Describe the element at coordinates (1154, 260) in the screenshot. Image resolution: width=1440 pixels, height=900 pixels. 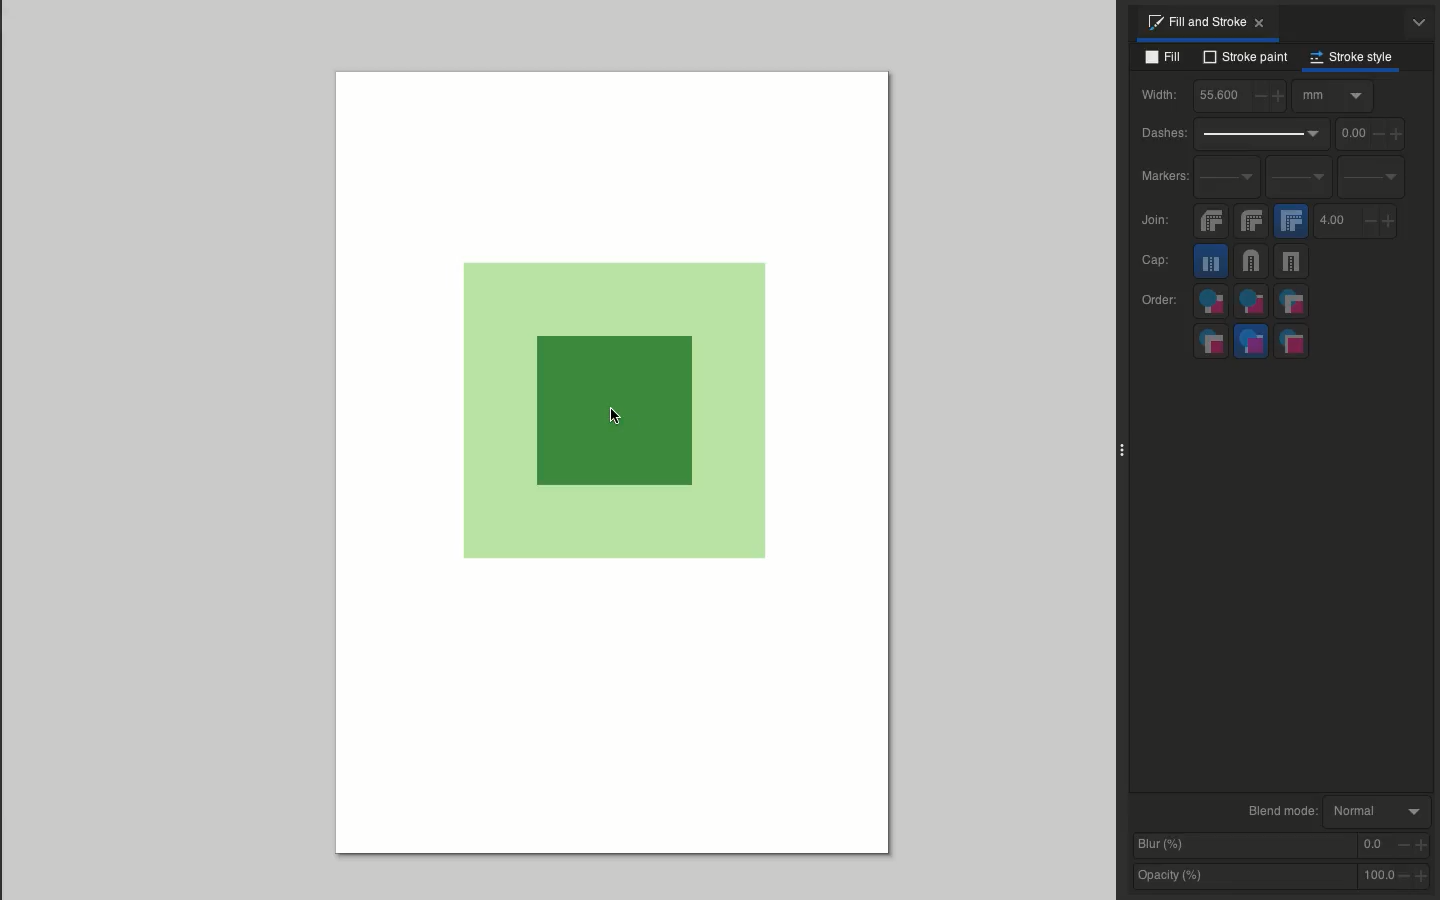
I see `Cap` at that location.